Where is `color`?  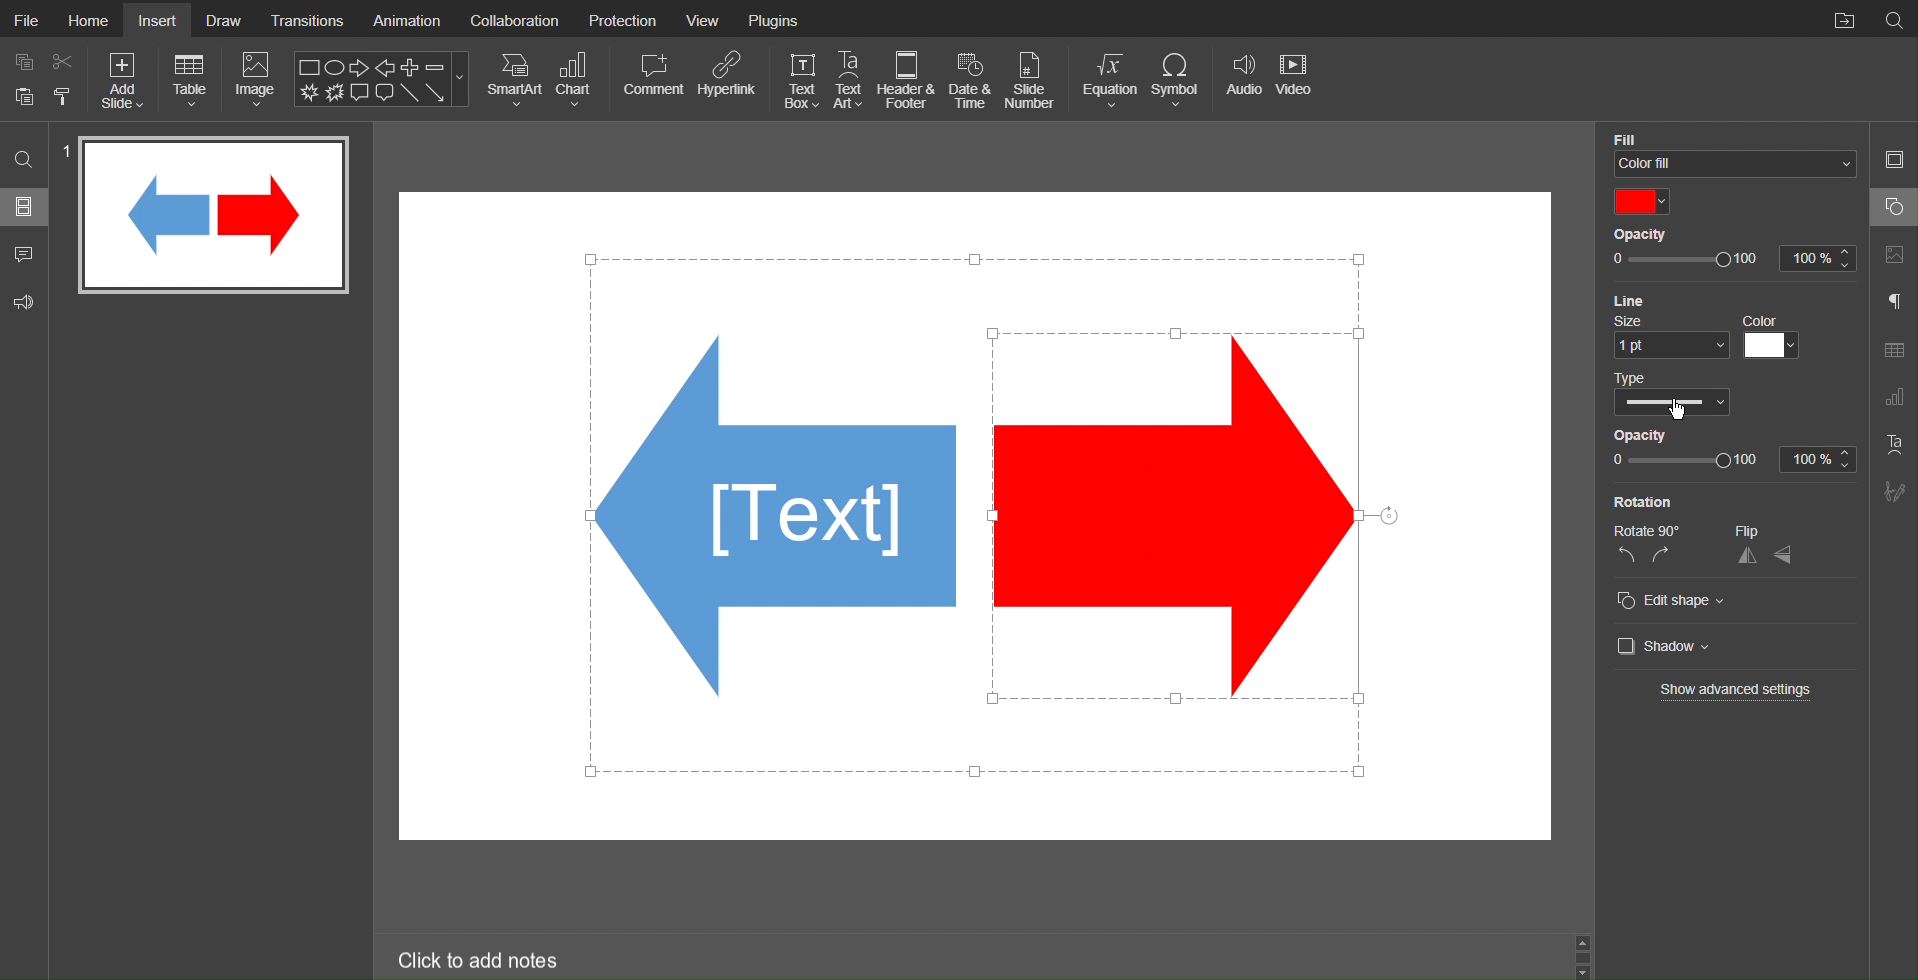 color is located at coordinates (1775, 336).